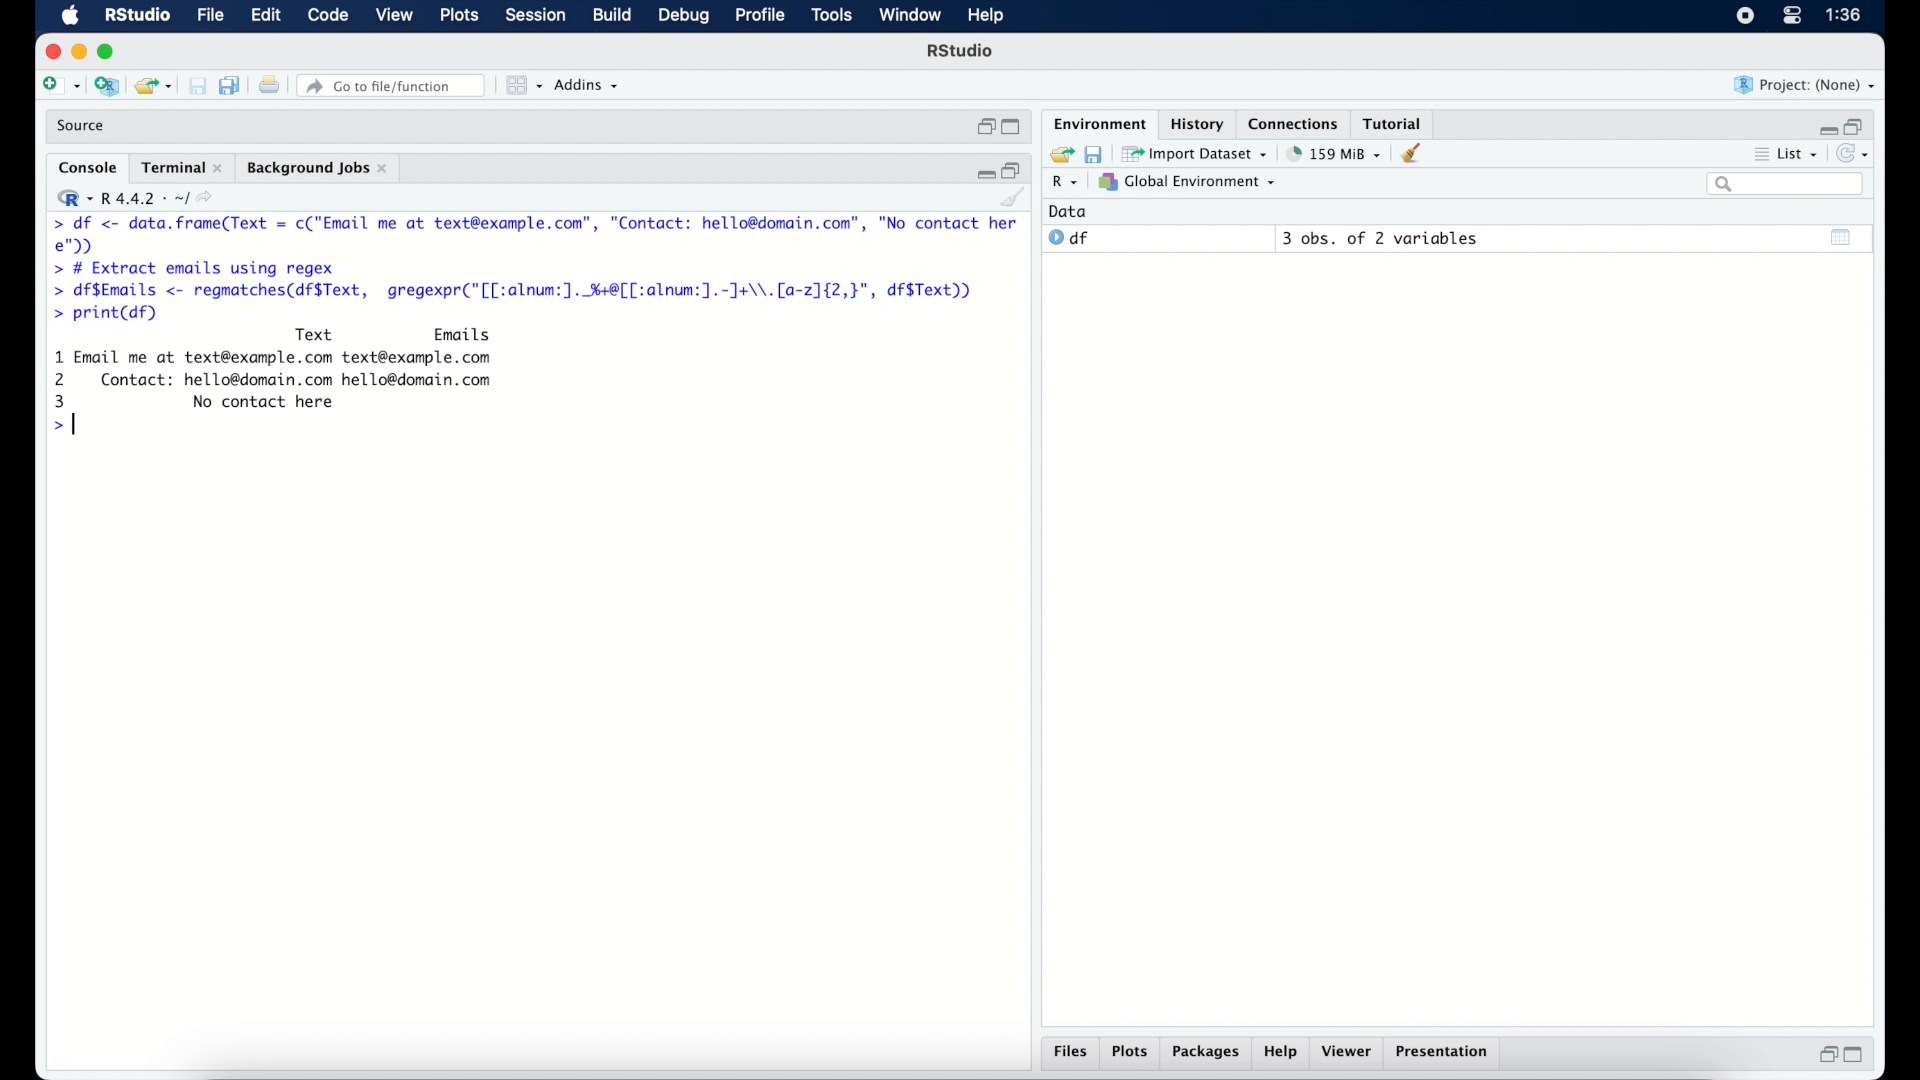 The width and height of the screenshot is (1920, 1080). Describe the element at coordinates (1841, 239) in the screenshot. I see `show output window` at that location.